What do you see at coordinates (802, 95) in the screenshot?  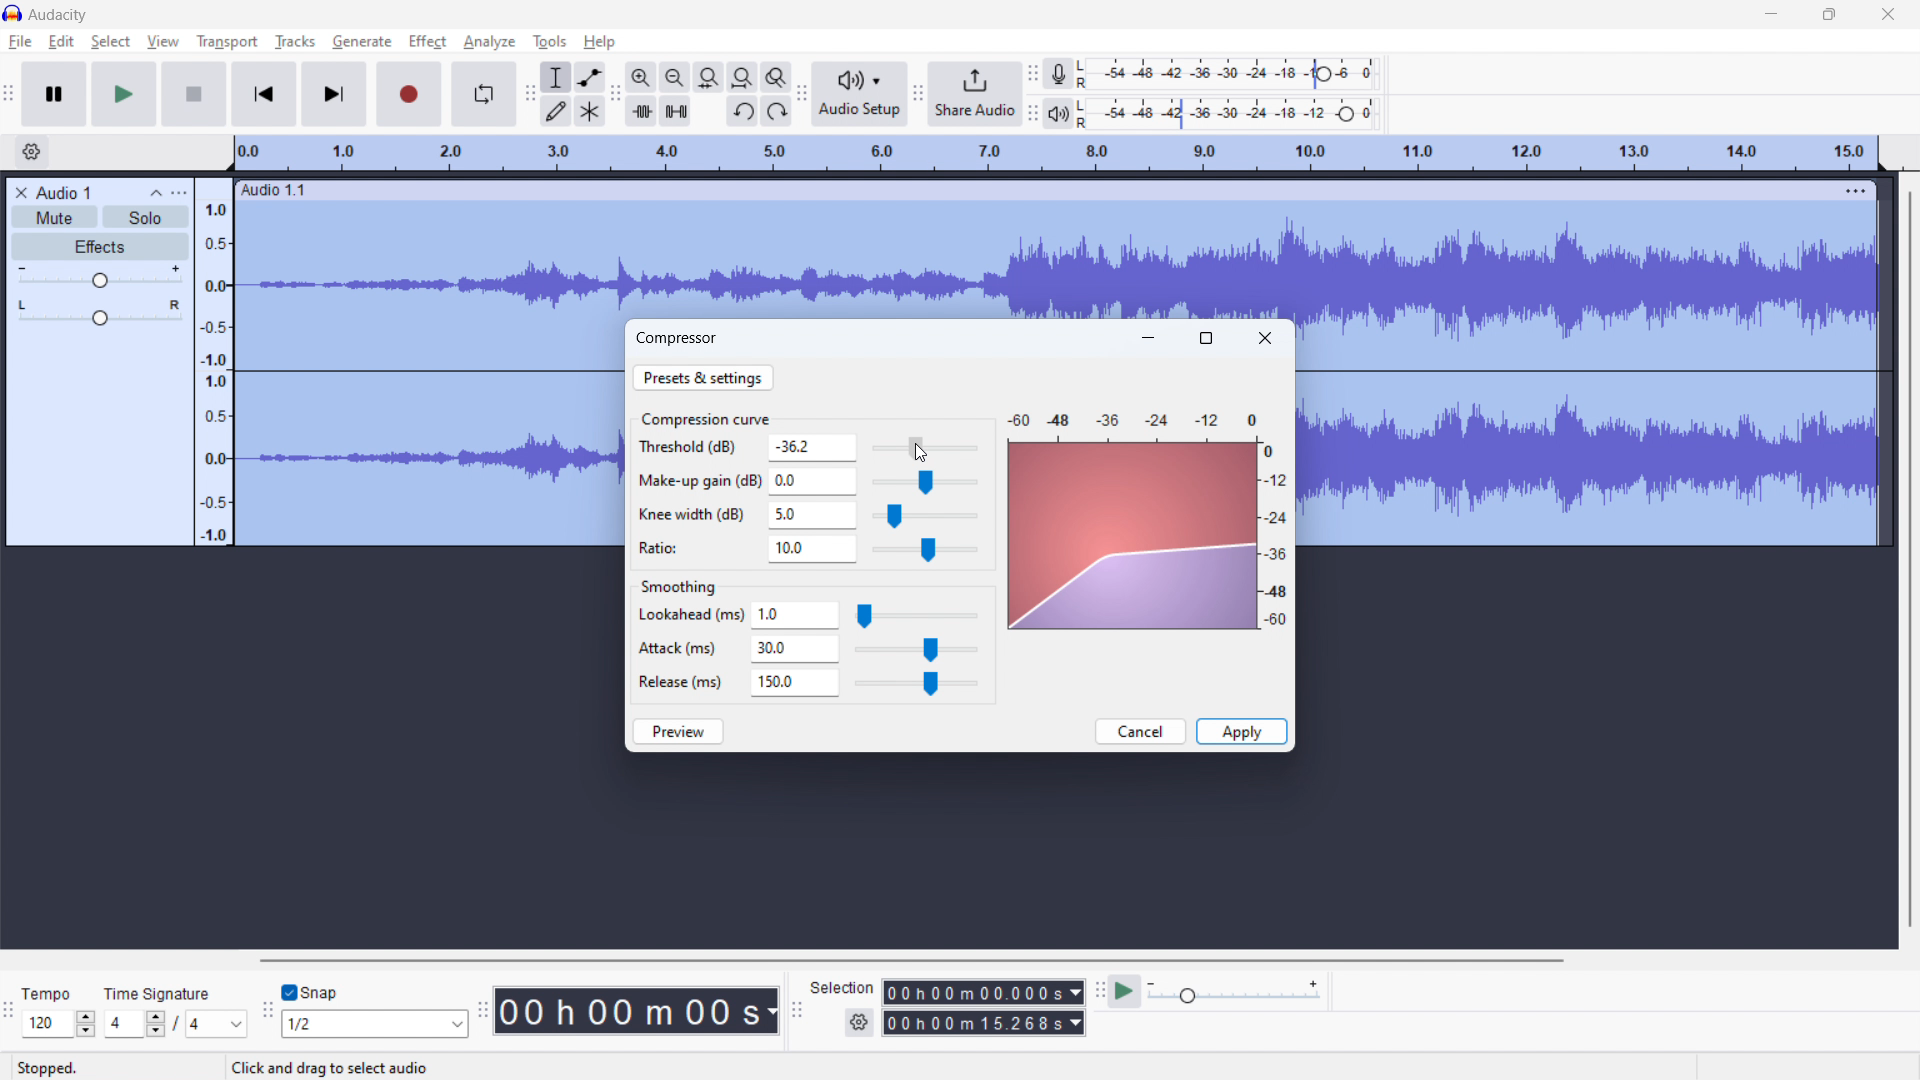 I see `Audio setup toolbar` at bounding box center [802, 95].